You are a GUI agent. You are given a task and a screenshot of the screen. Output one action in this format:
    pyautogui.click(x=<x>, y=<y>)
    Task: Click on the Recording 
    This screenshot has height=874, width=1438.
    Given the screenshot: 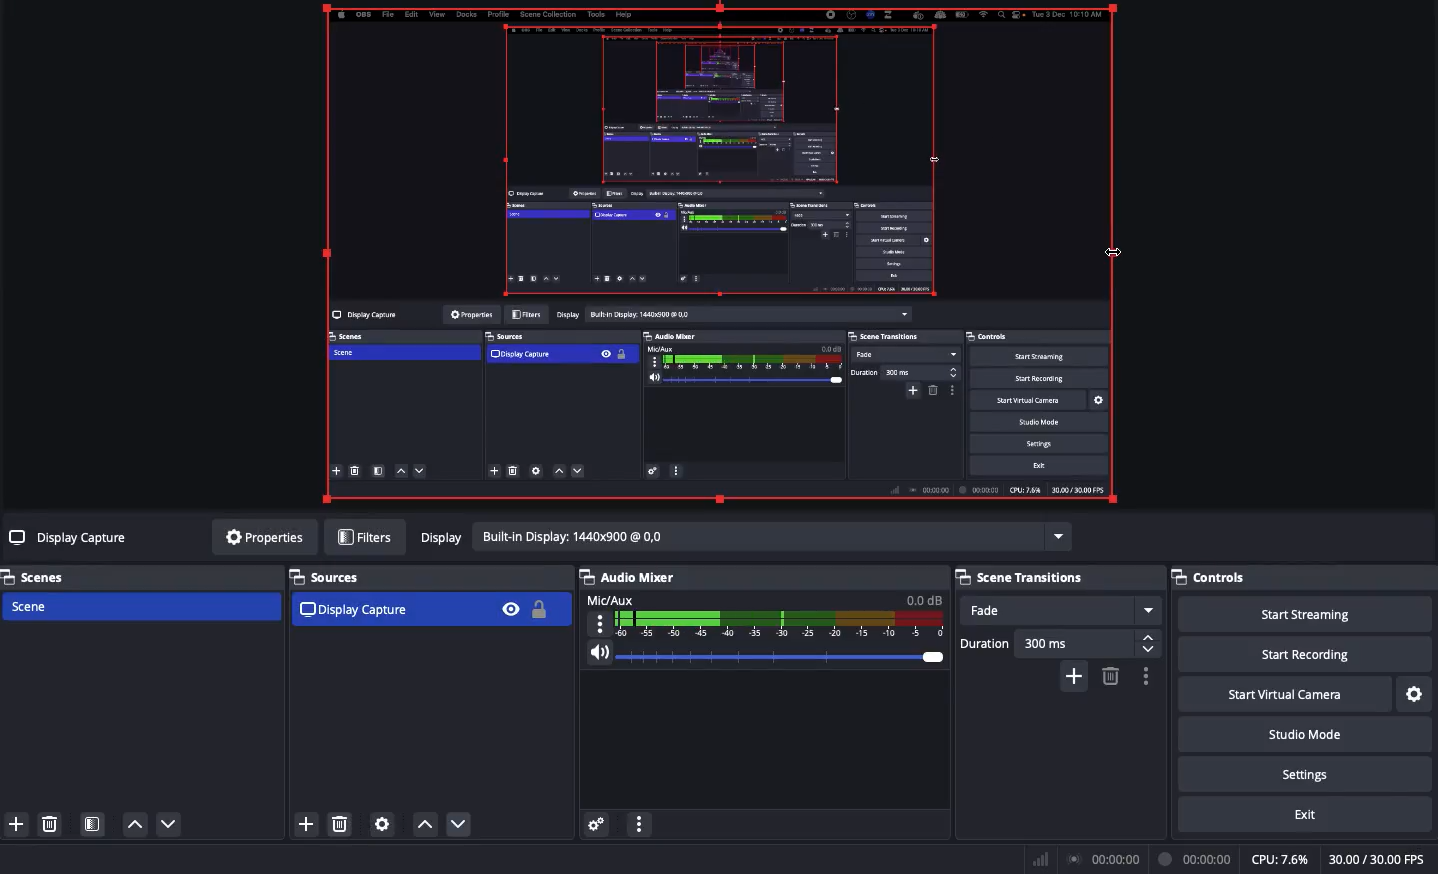 What is the action you would take?
    pyautogui.click(x=1196, y=859)
    